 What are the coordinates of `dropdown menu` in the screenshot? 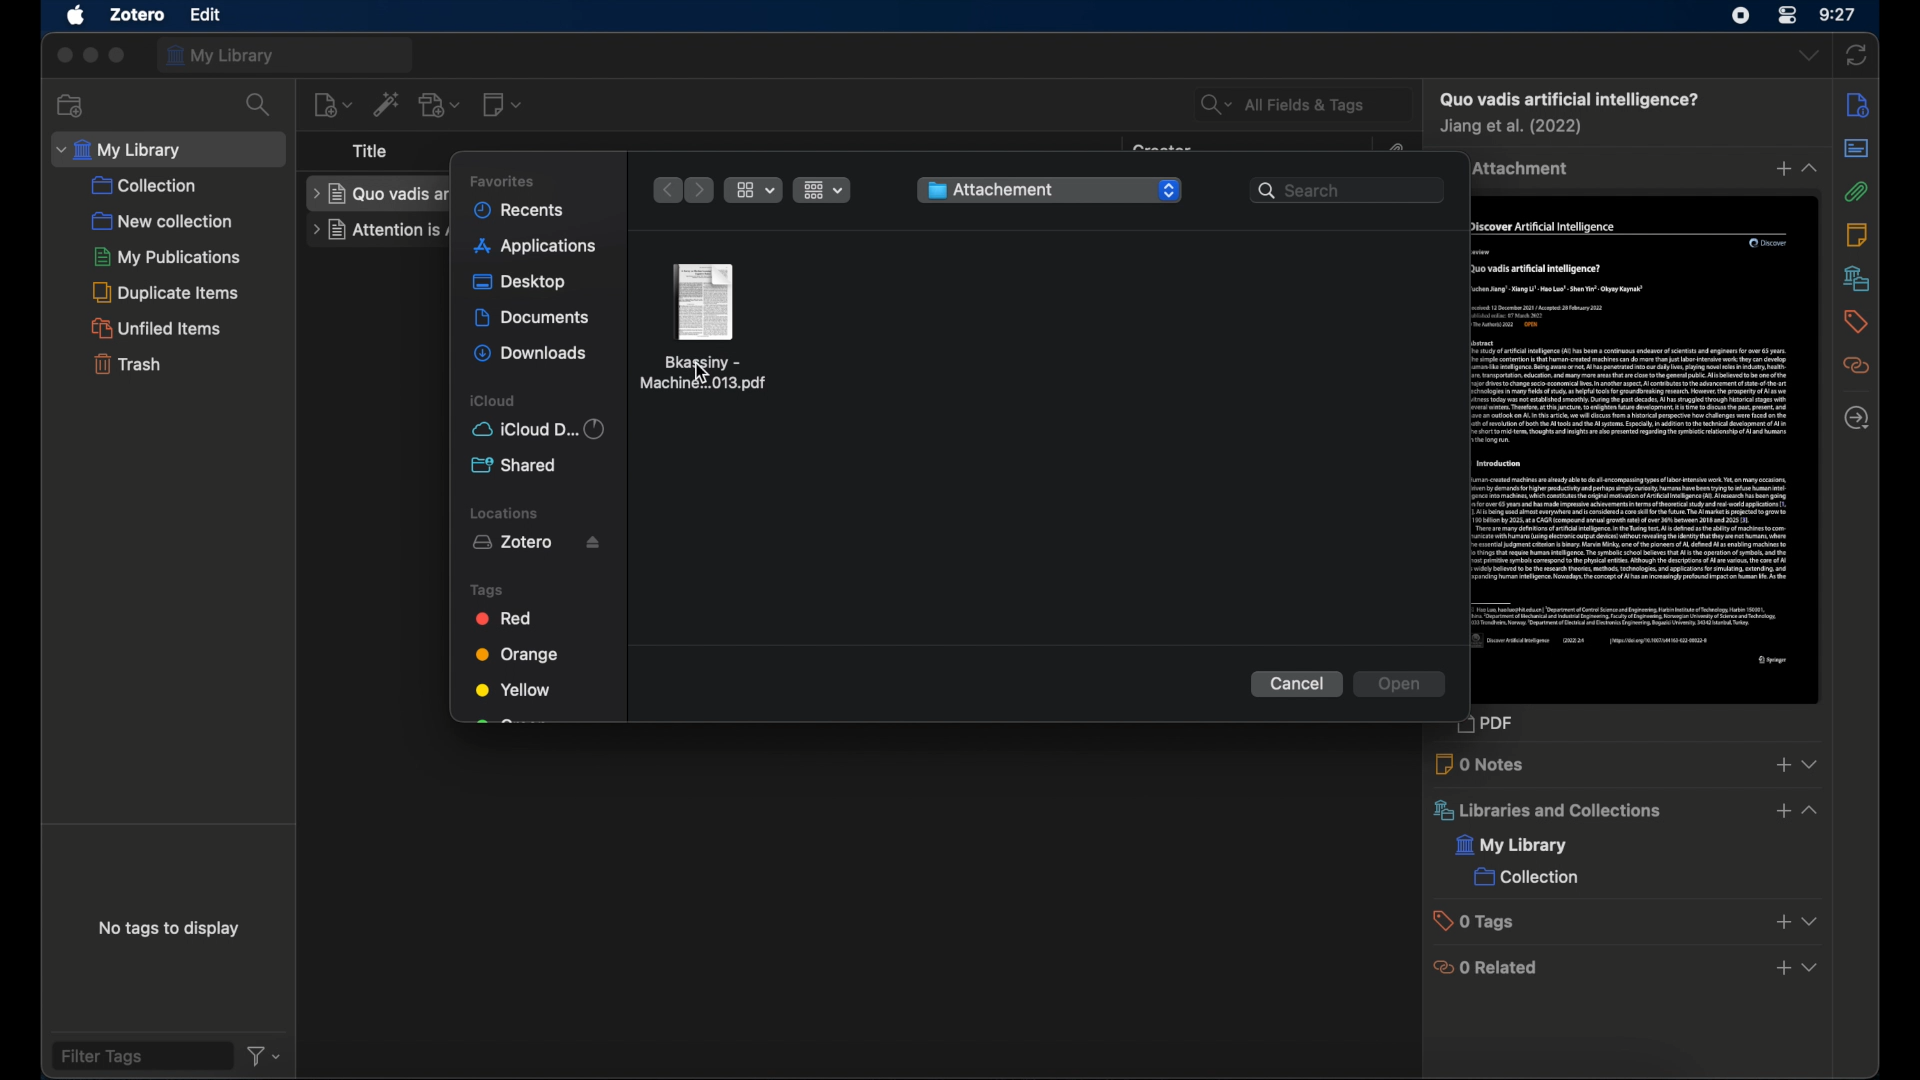 It's located at (1813, 969).